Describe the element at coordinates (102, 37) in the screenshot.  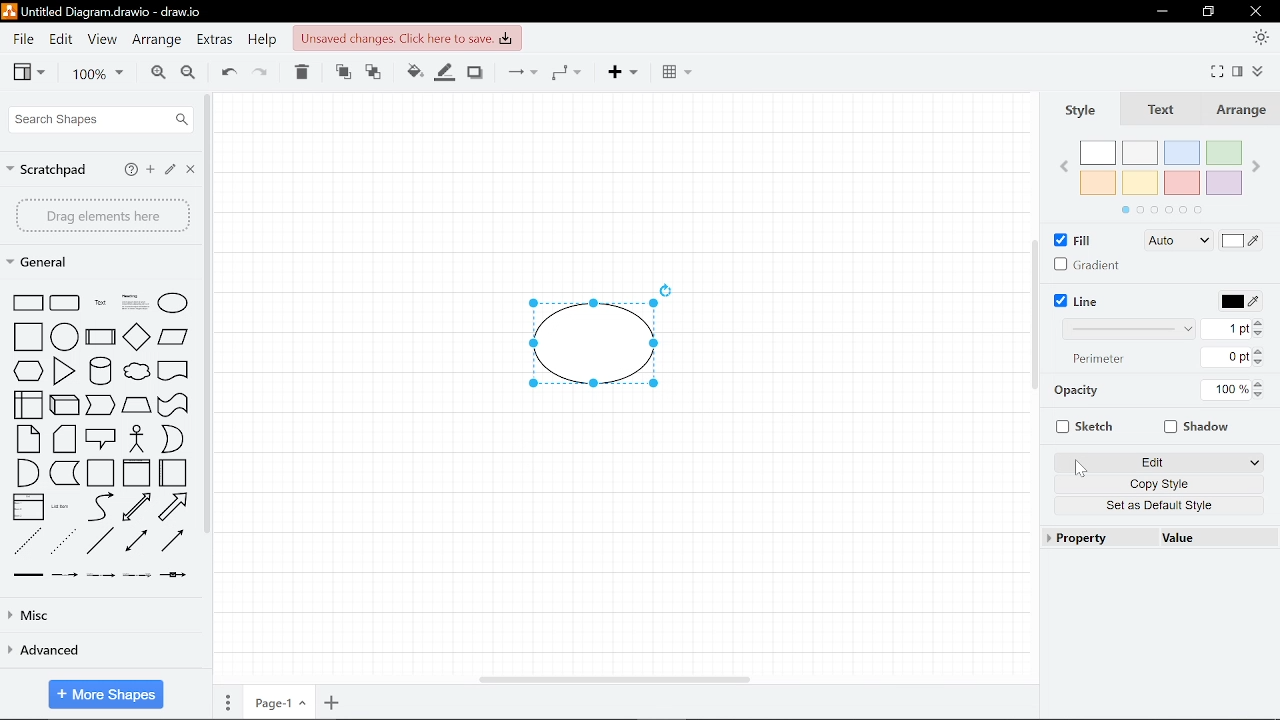
I see `View` at that location.